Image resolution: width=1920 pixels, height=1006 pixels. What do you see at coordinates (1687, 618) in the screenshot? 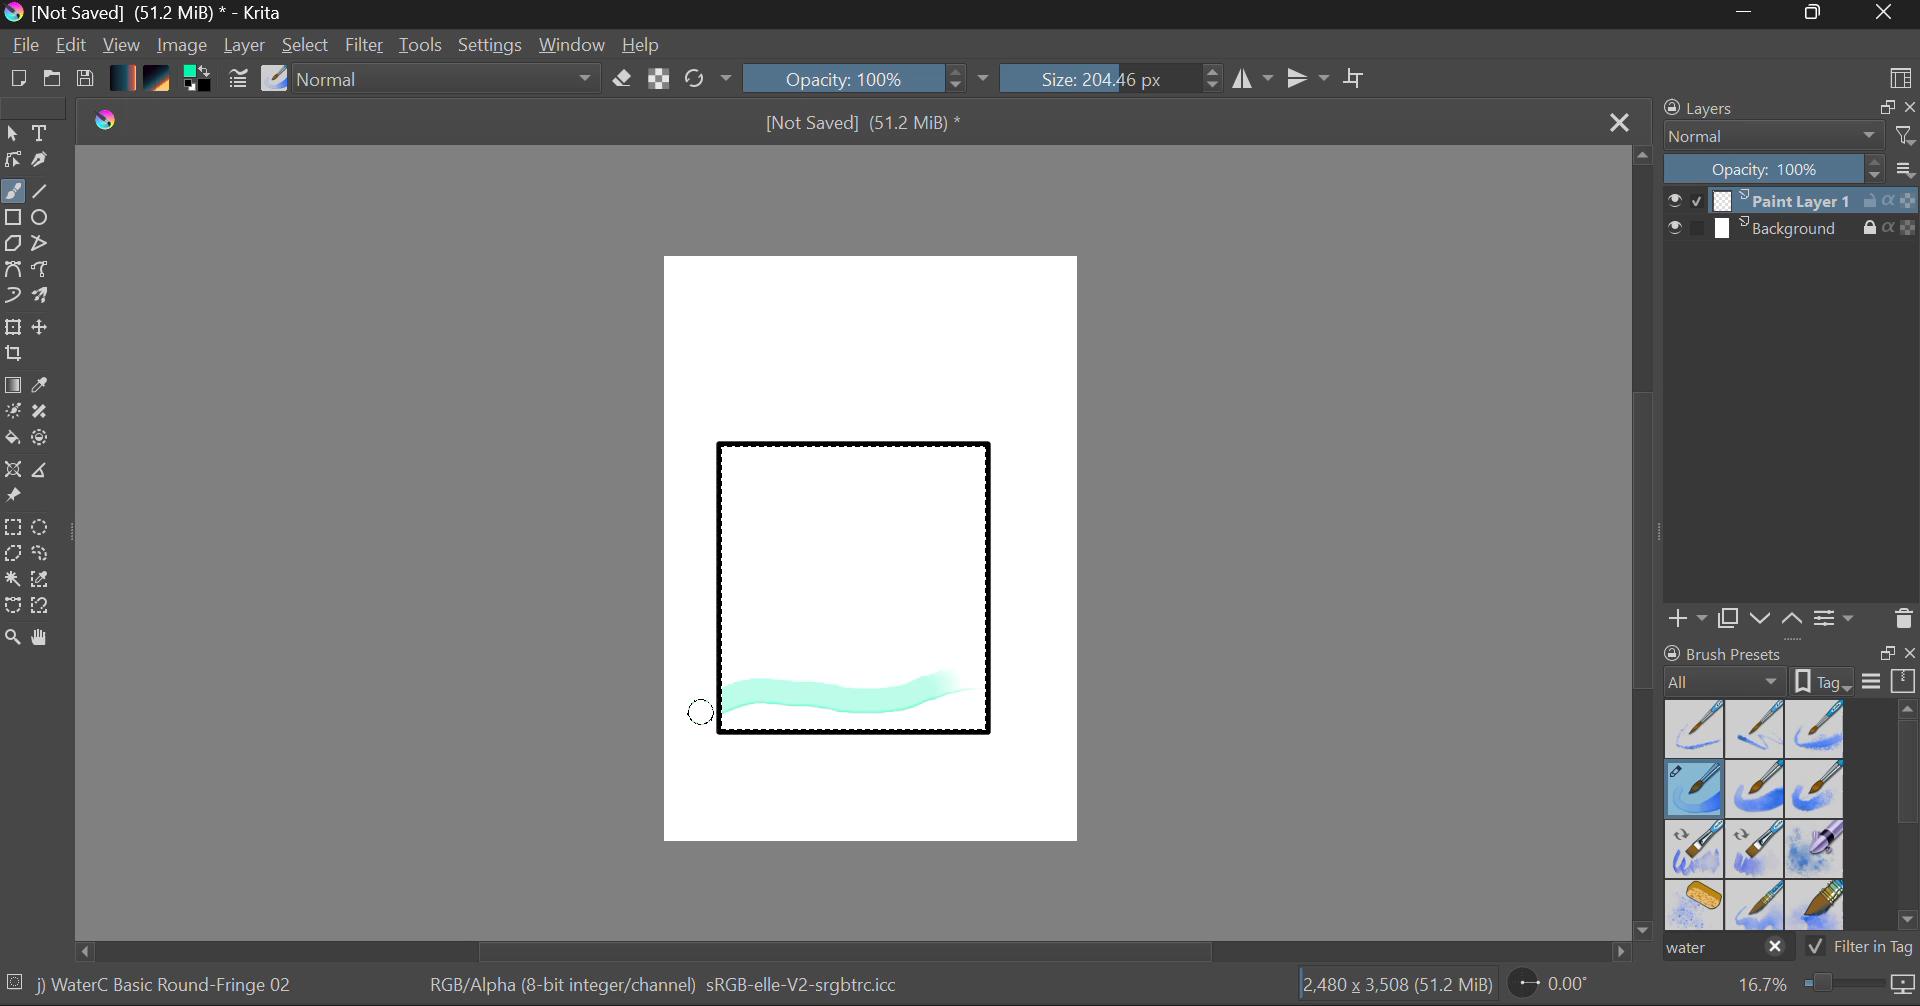
I see `Add Layer` at bounding box center [1687, 618].